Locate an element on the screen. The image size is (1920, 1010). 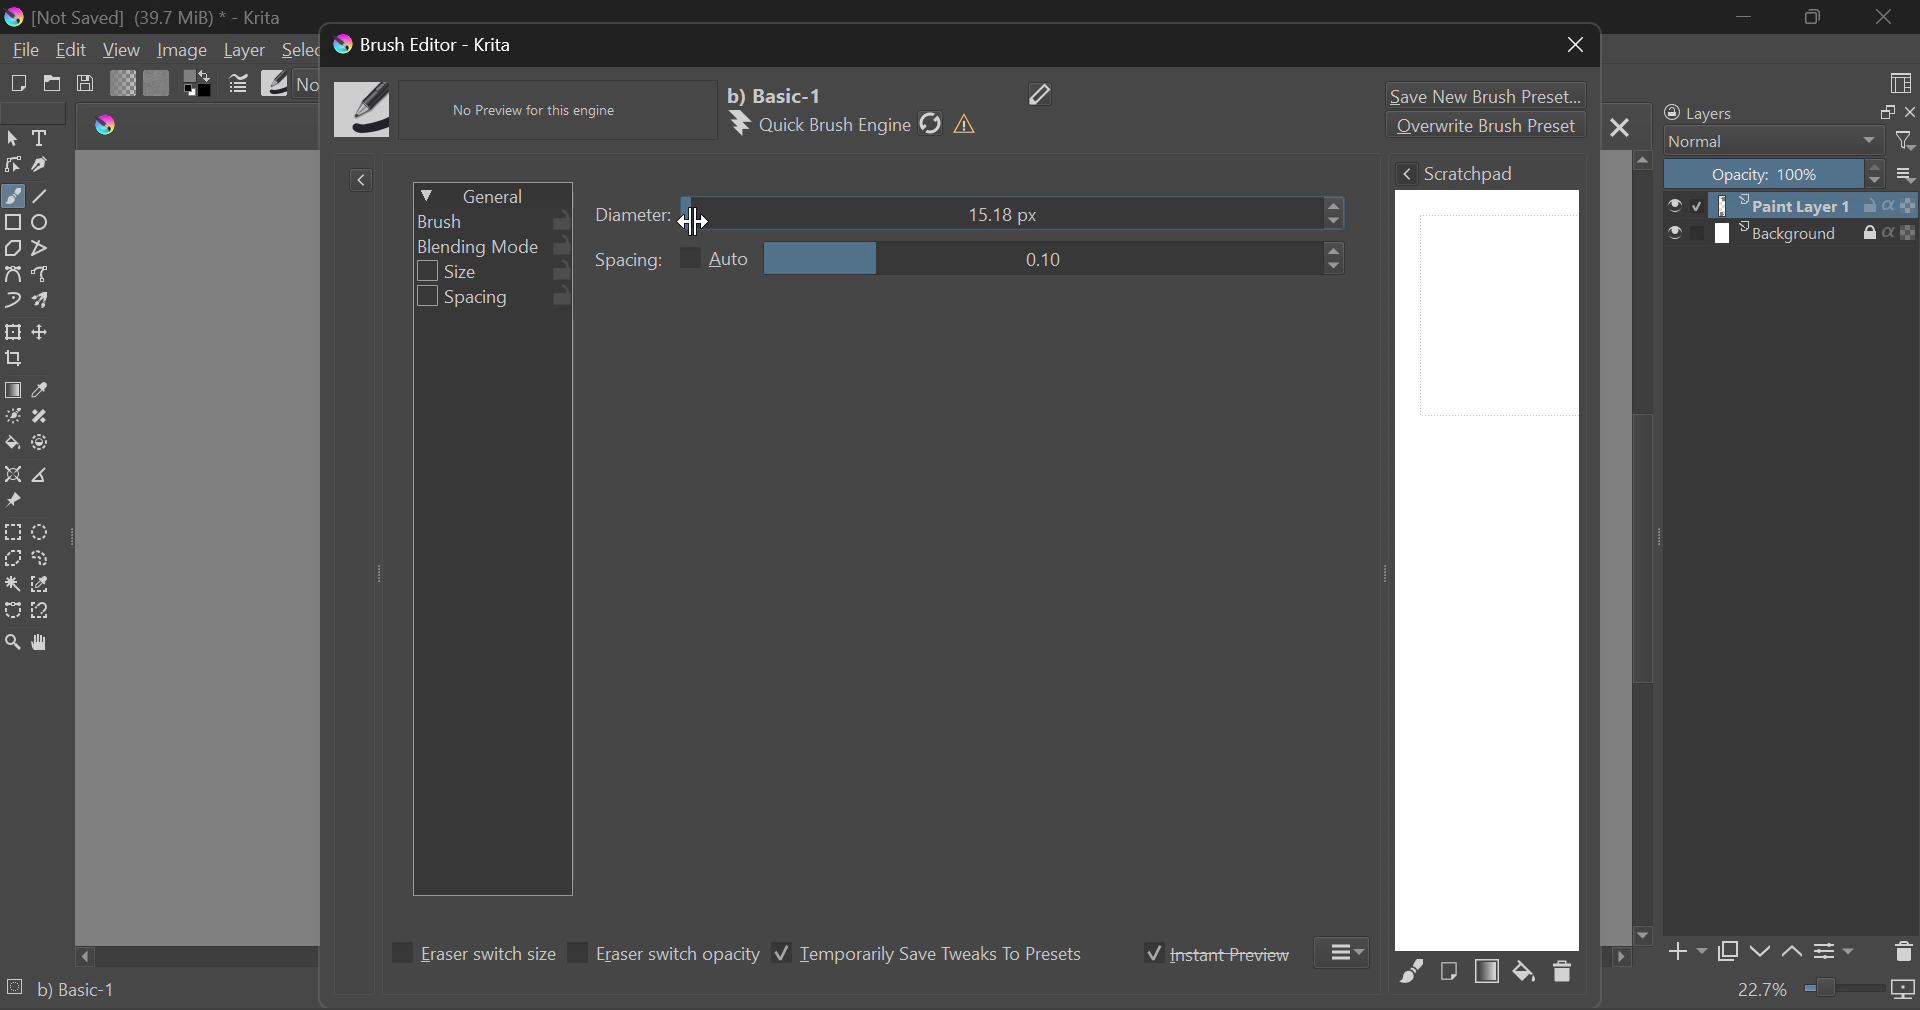
View is located at coordinates (122, 50).